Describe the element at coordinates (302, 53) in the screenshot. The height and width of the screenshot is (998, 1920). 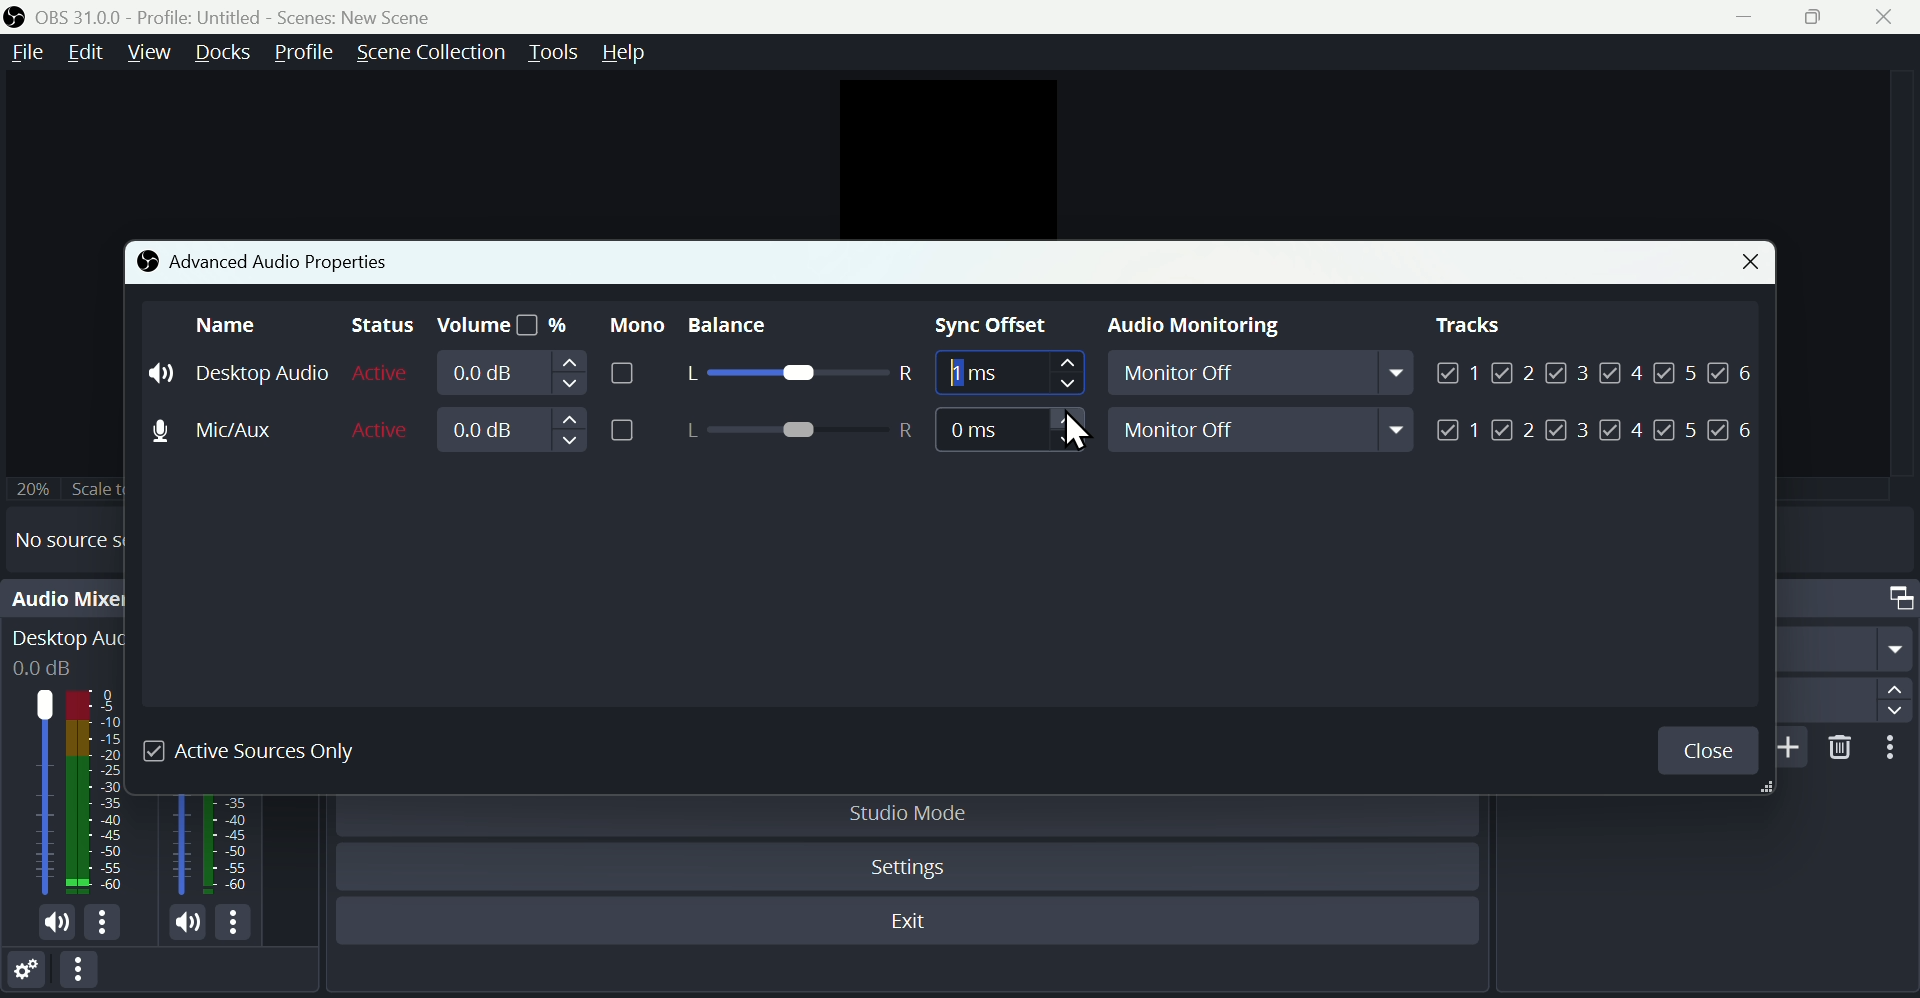
I see `Profile` at that location.